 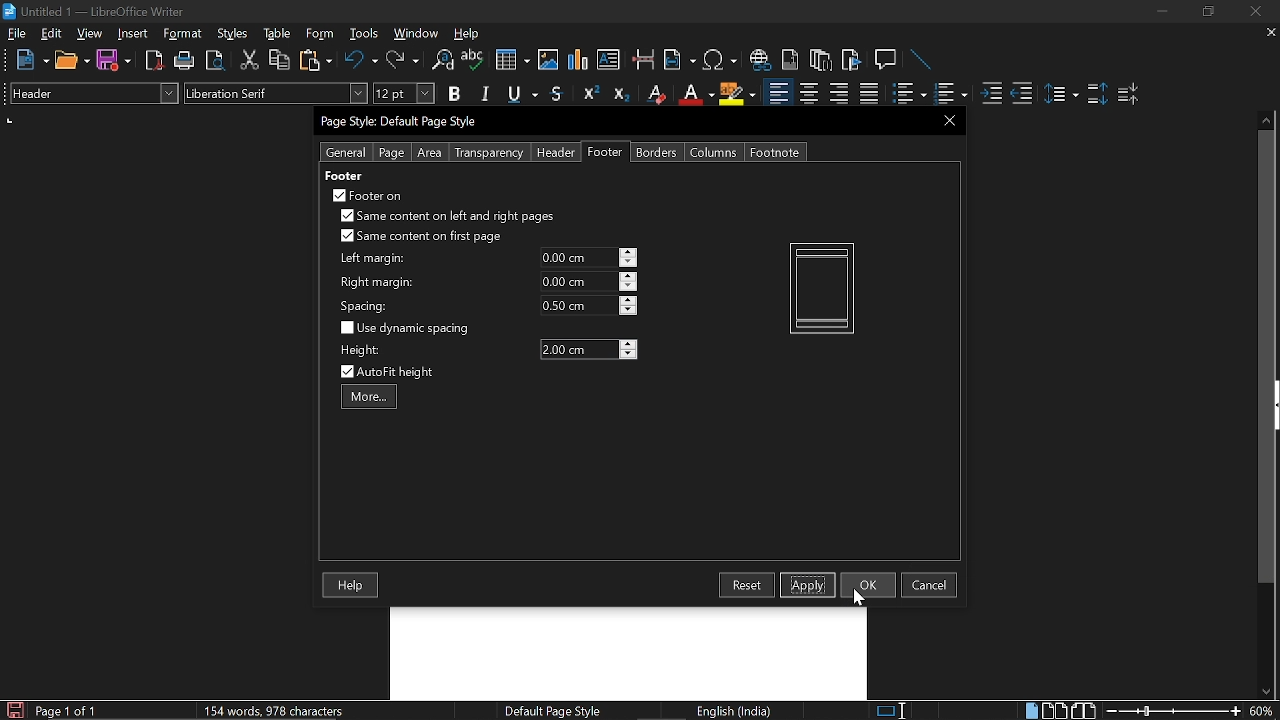 What do you see at coordinates (868, 584) in the screenshot?
I see `Ok` at bounding box center [868, 584].